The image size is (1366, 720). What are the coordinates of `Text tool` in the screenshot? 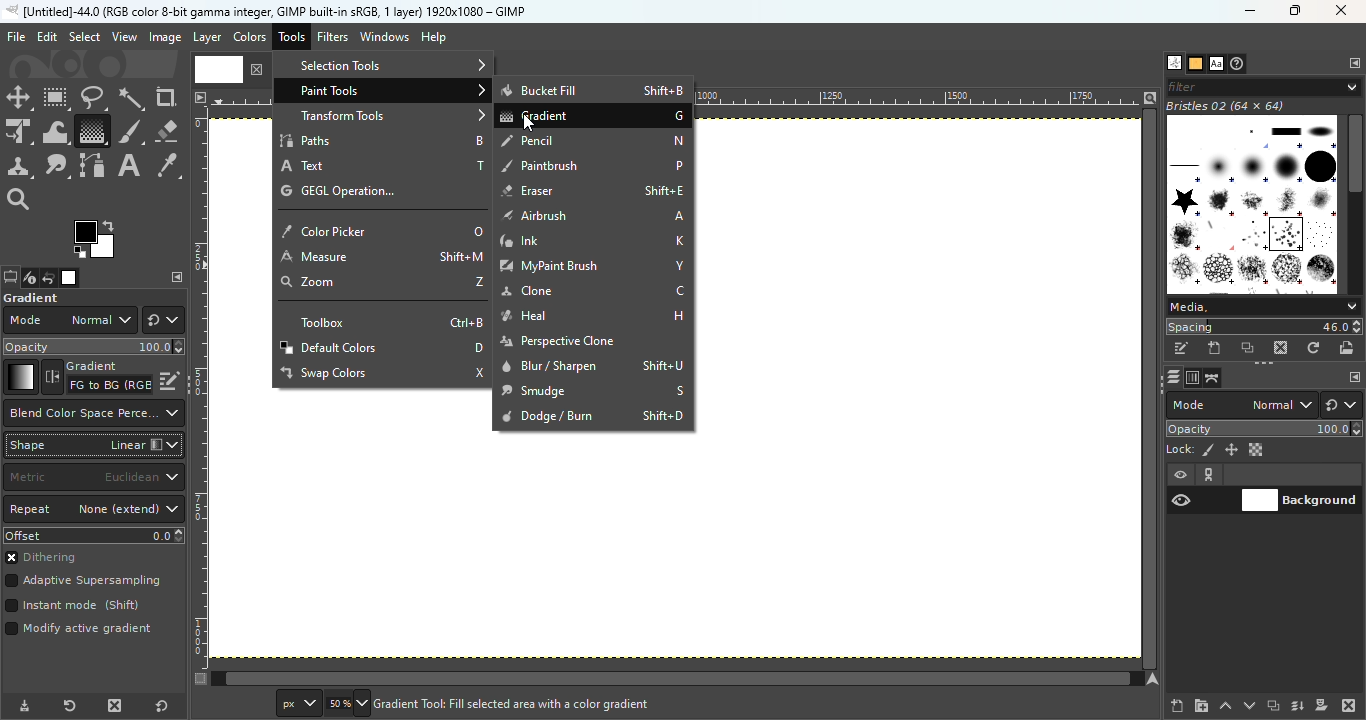 It's located at (129, 166).